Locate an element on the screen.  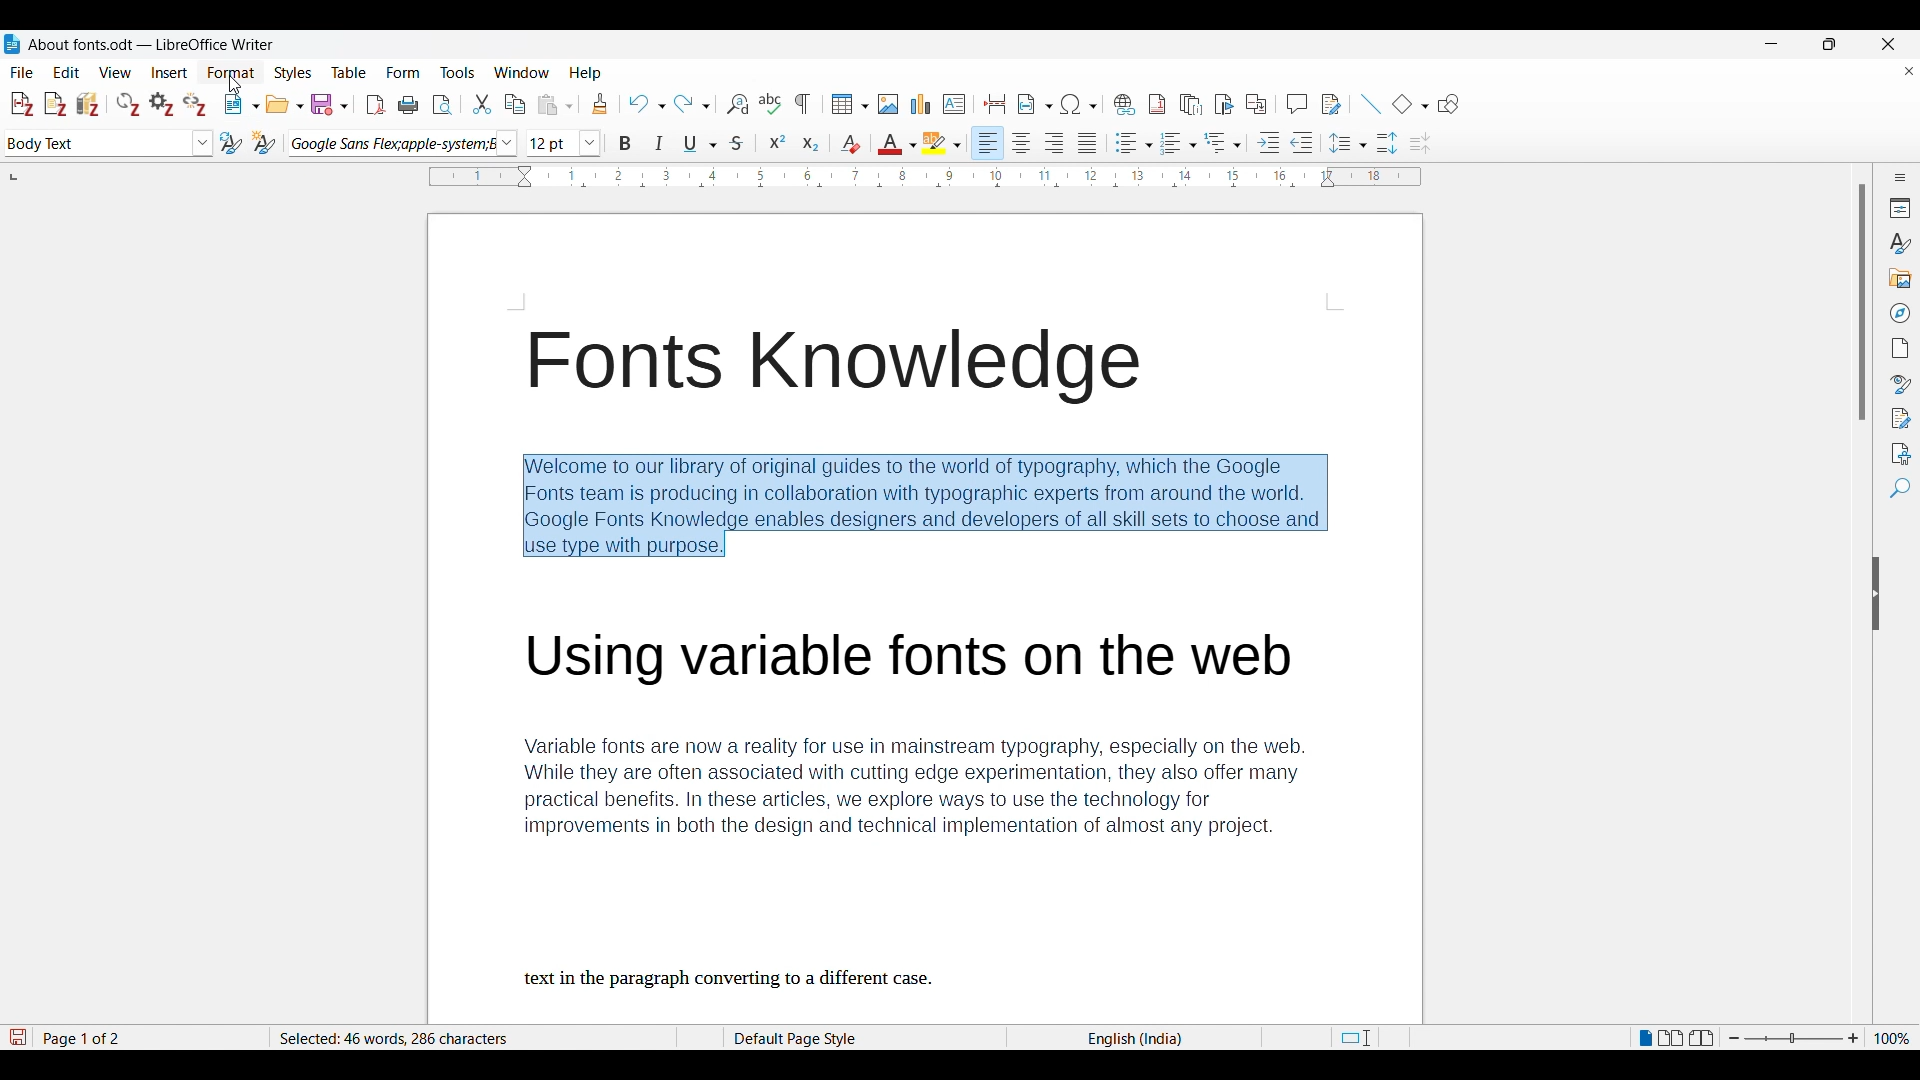
Insert text box is located at coordinates (954, 104).